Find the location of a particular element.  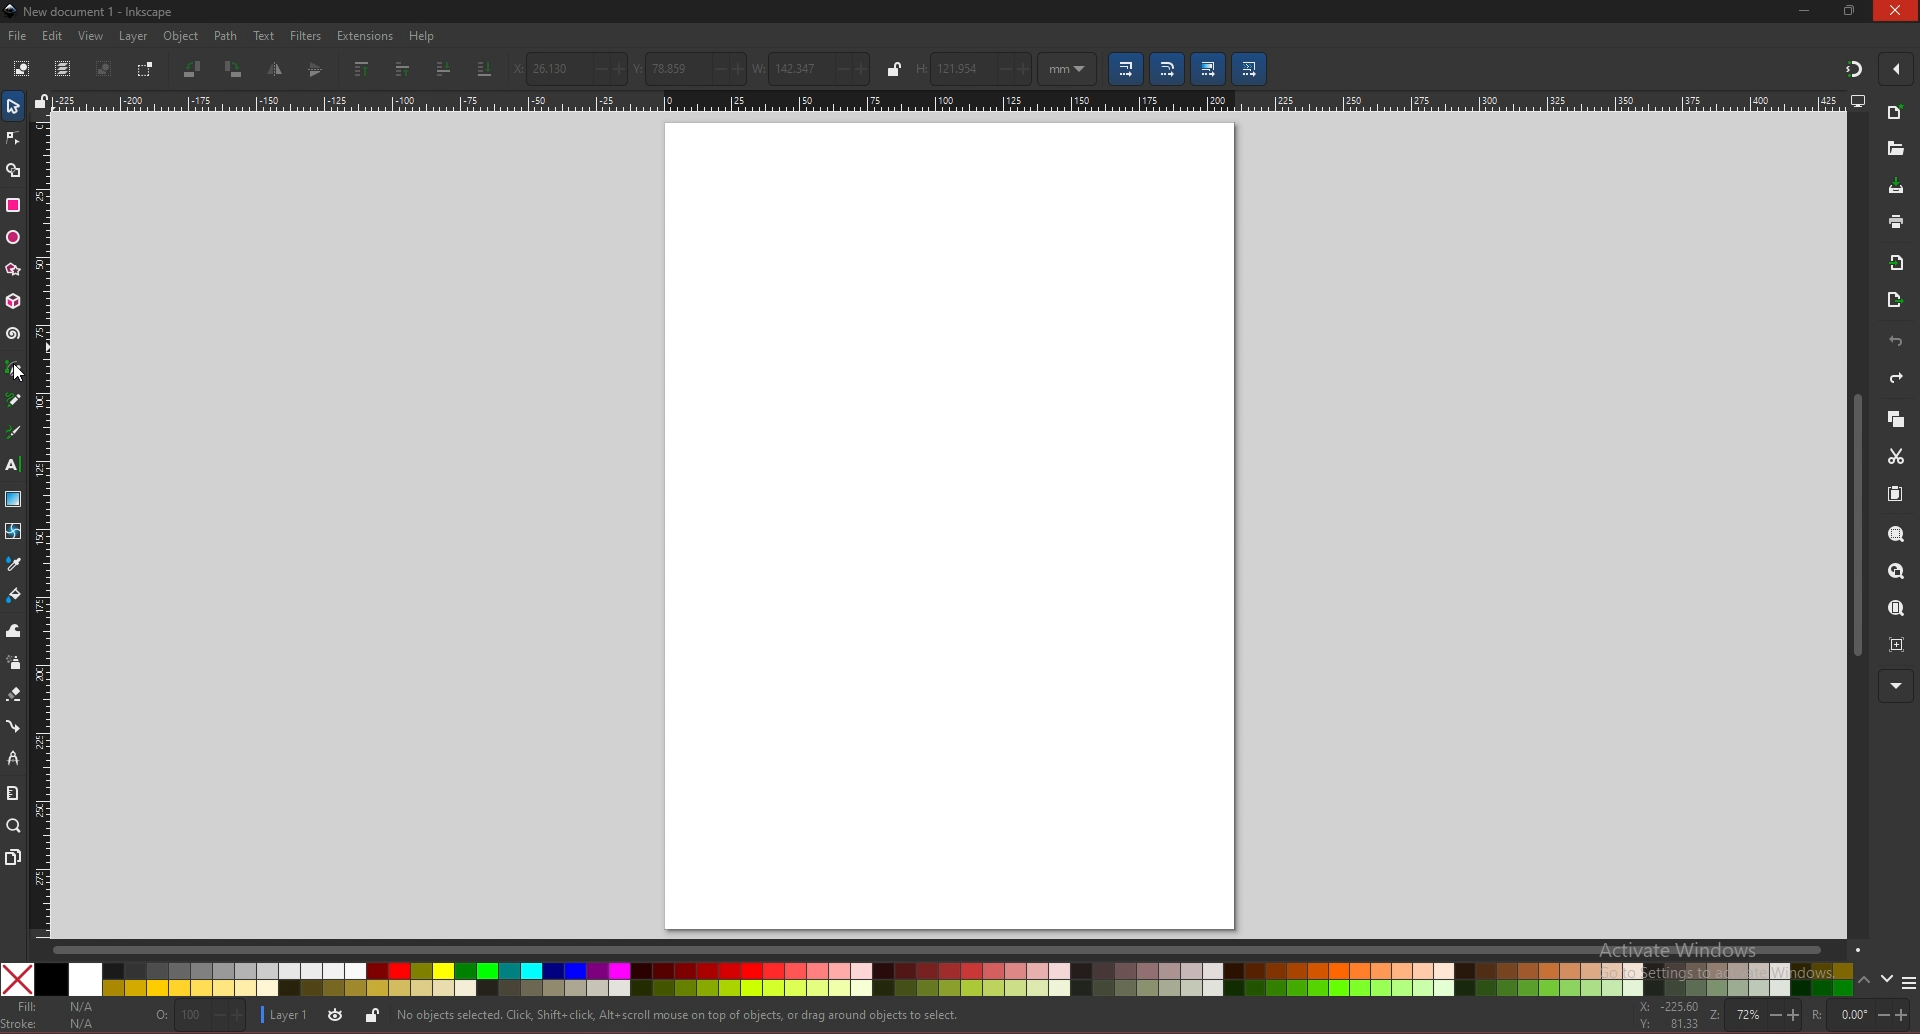

up is located at coordinates (1865, 983).